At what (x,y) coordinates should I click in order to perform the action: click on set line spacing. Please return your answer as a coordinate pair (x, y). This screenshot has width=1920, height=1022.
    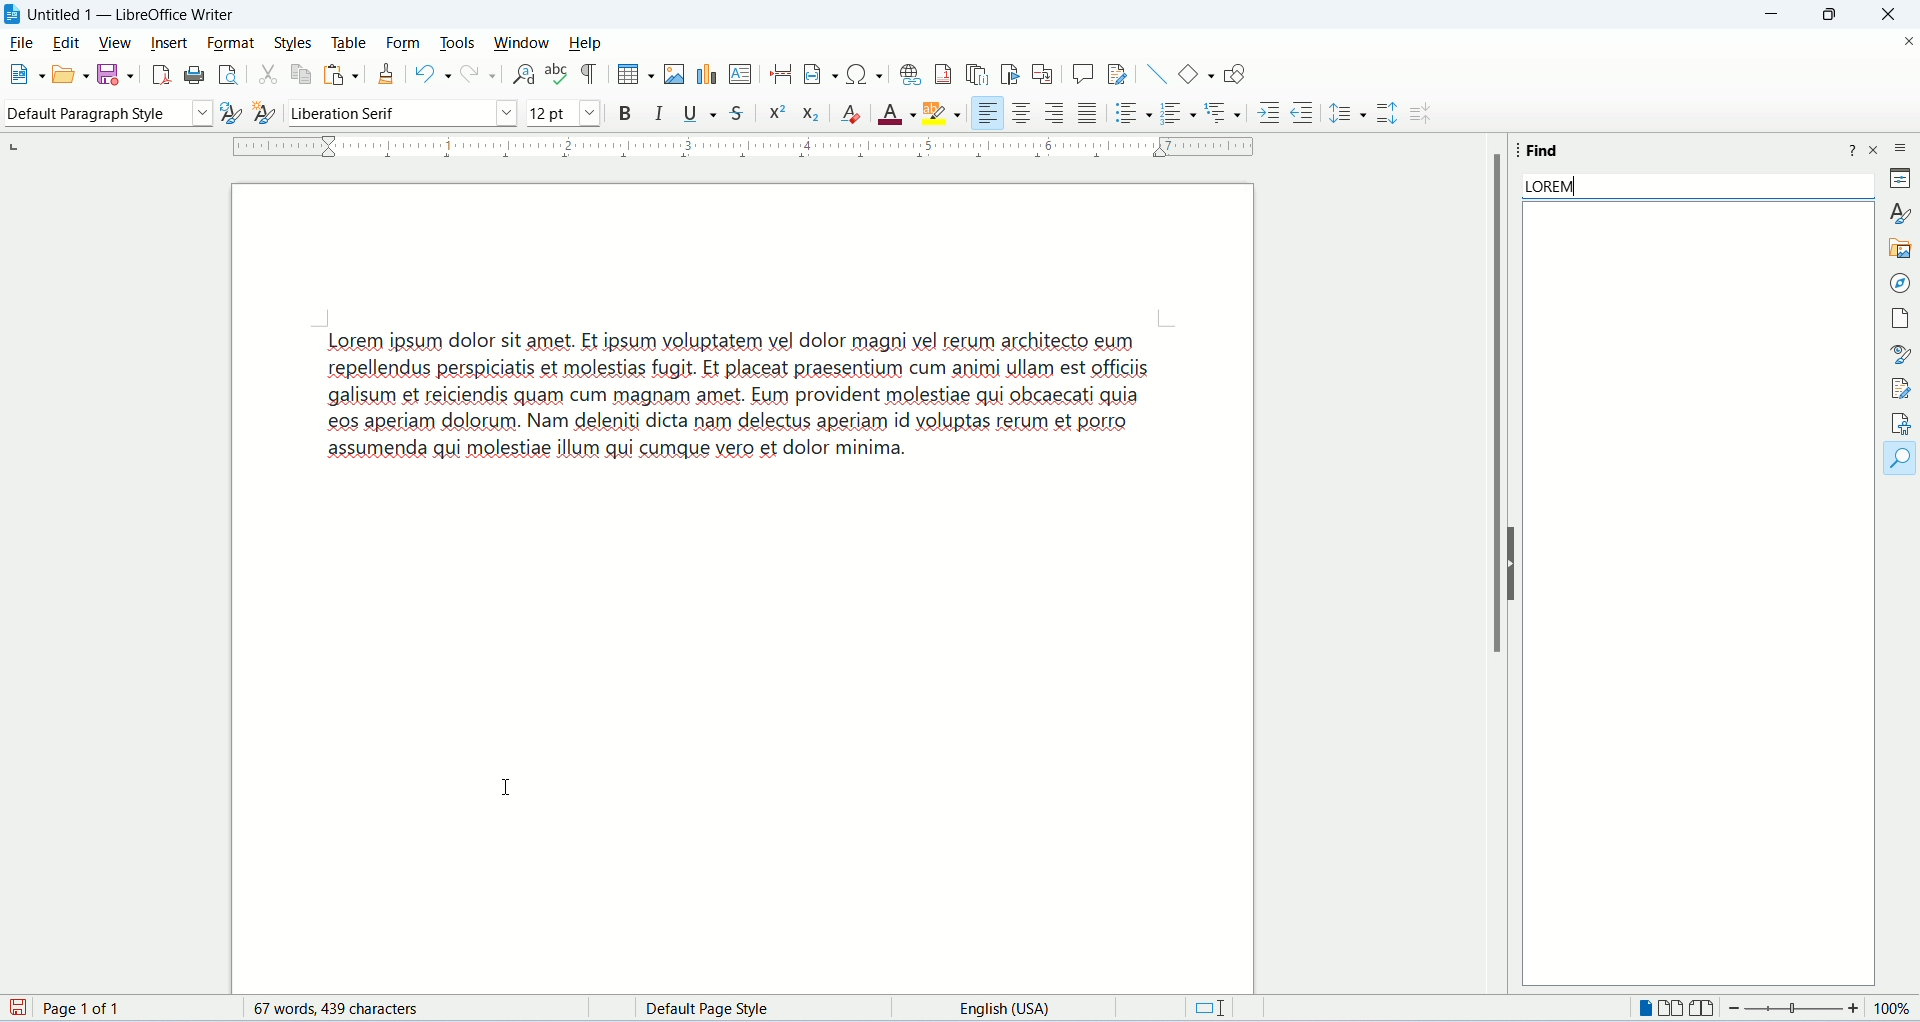
    Looking at the image, I should click on (1348, 112).